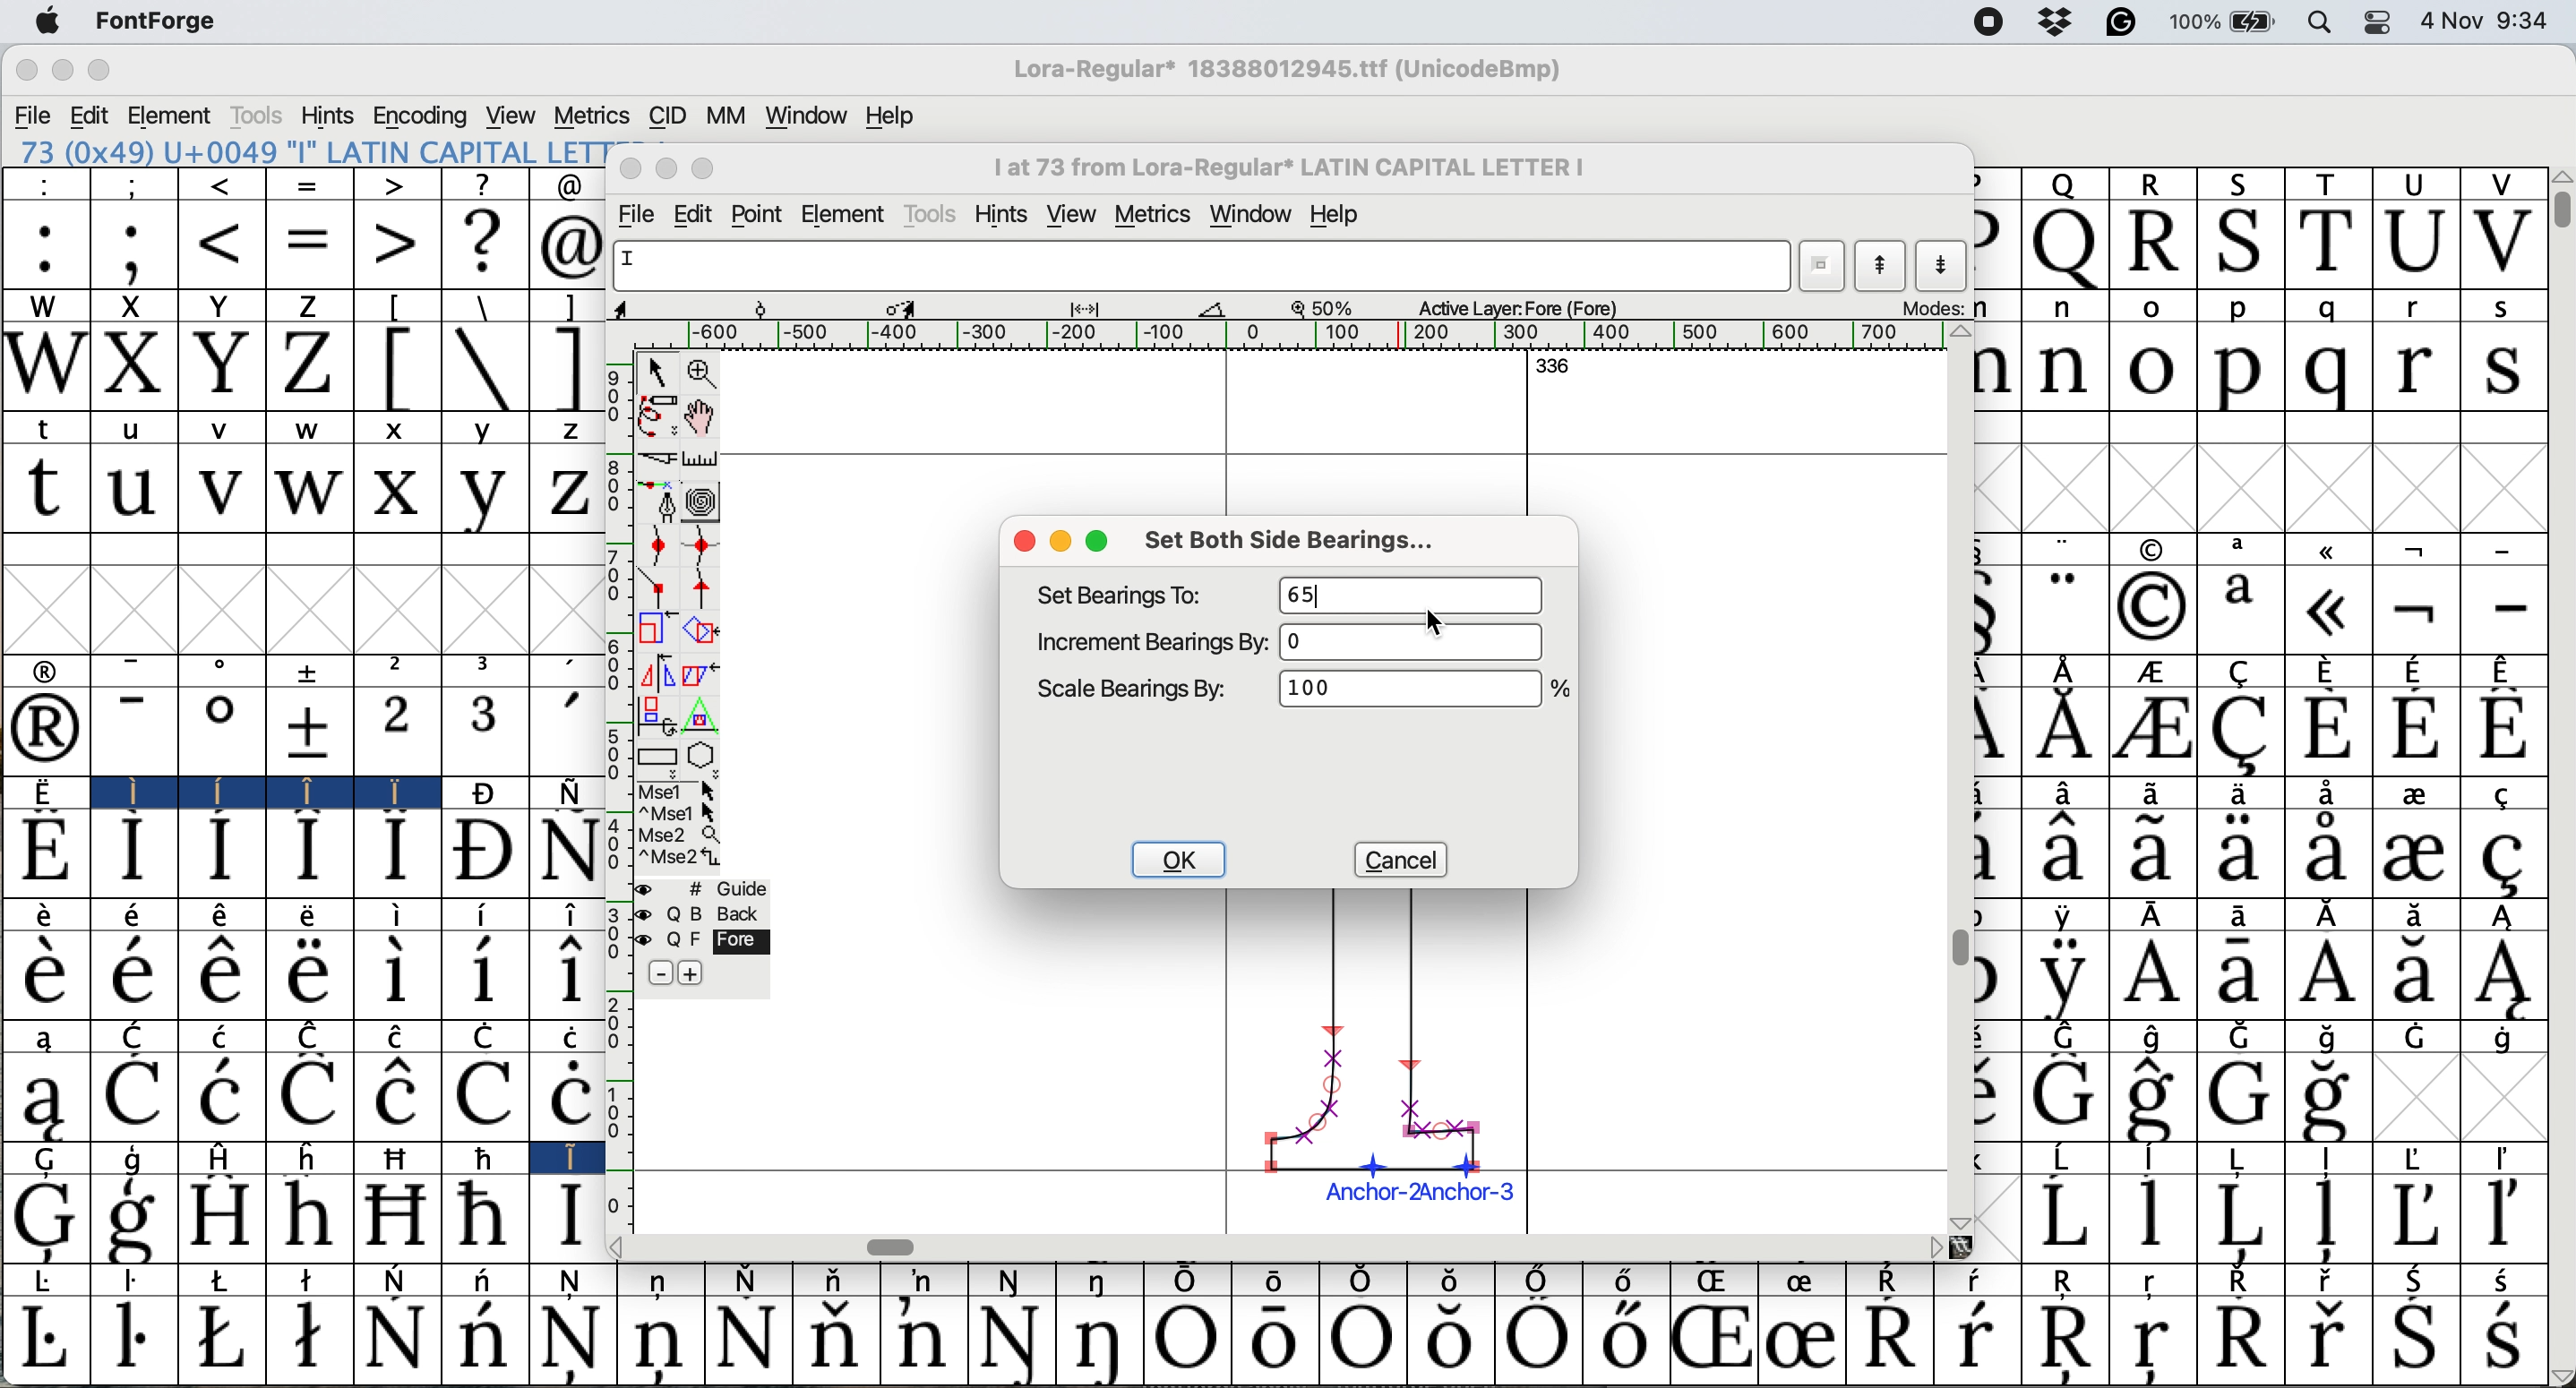 The image size is (2576, 1388). Describe the element at coordinates (1541, 1342) in the screenshot. I see `Symbol` at that location.